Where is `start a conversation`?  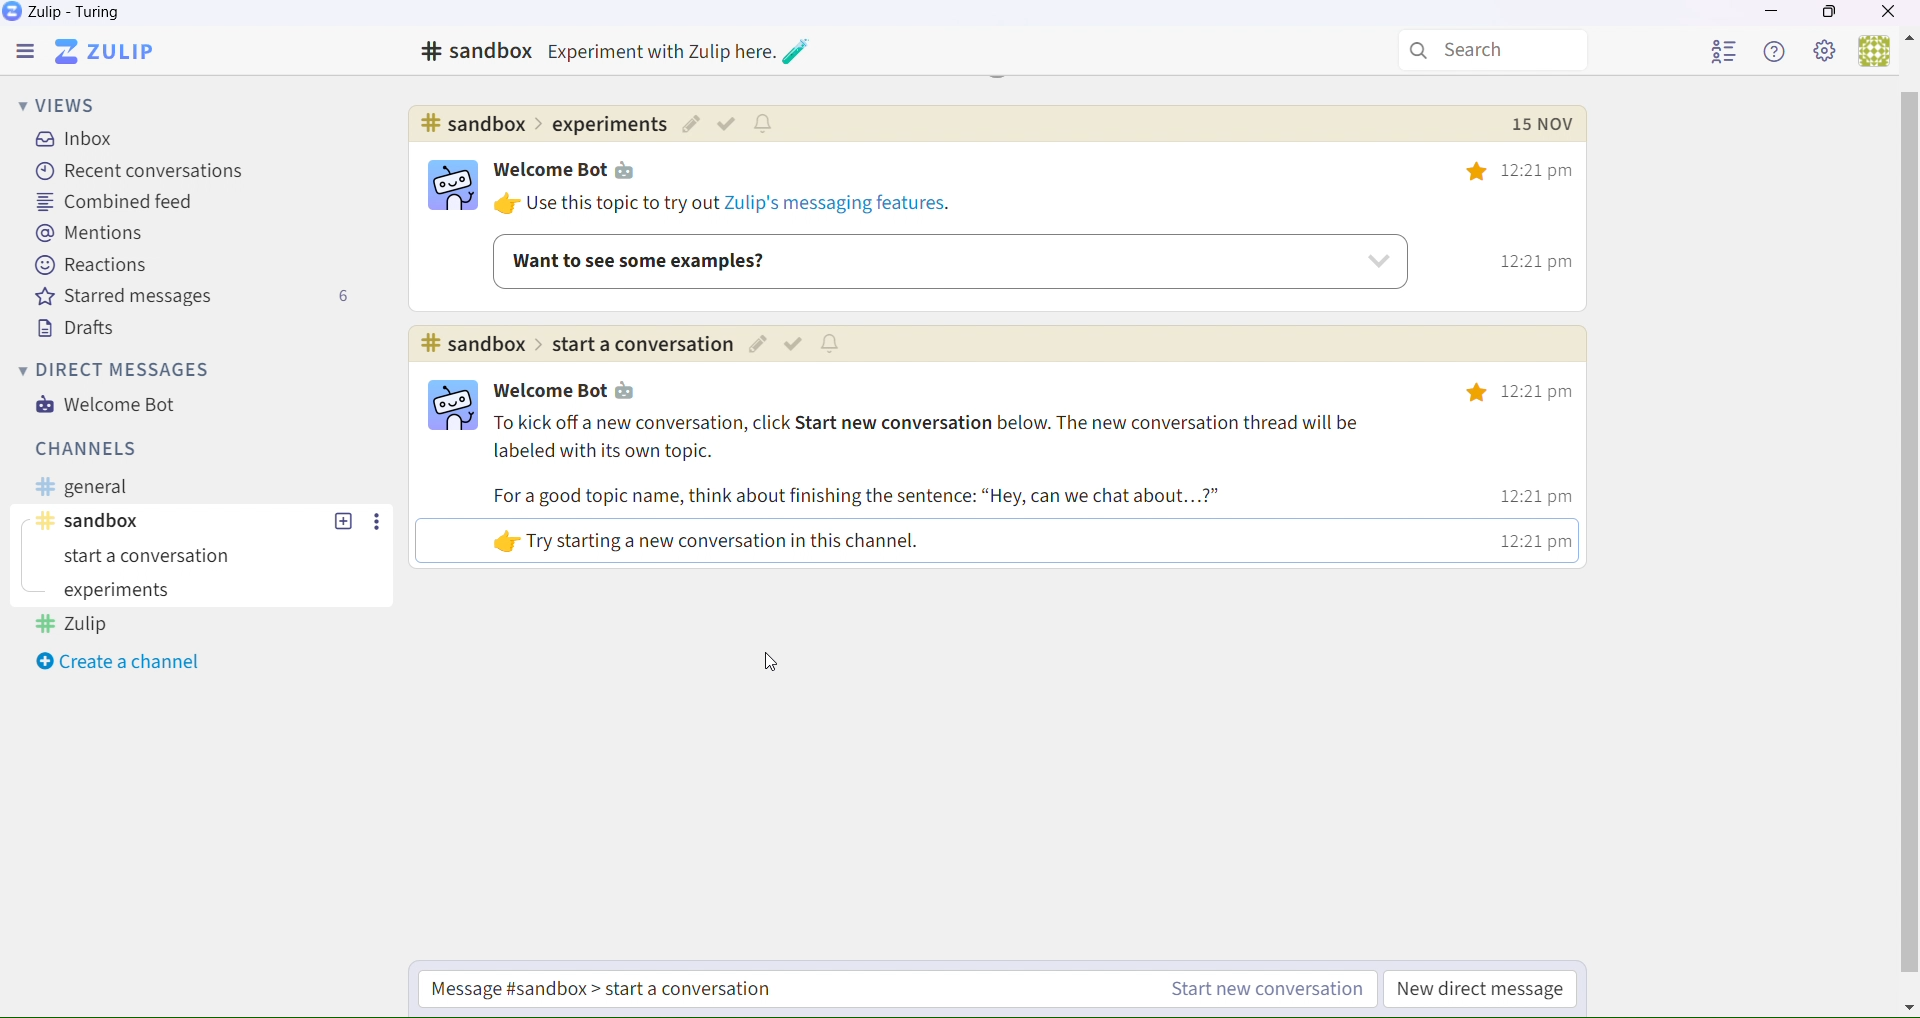 start a conversation is located at coordinates (159, 559).